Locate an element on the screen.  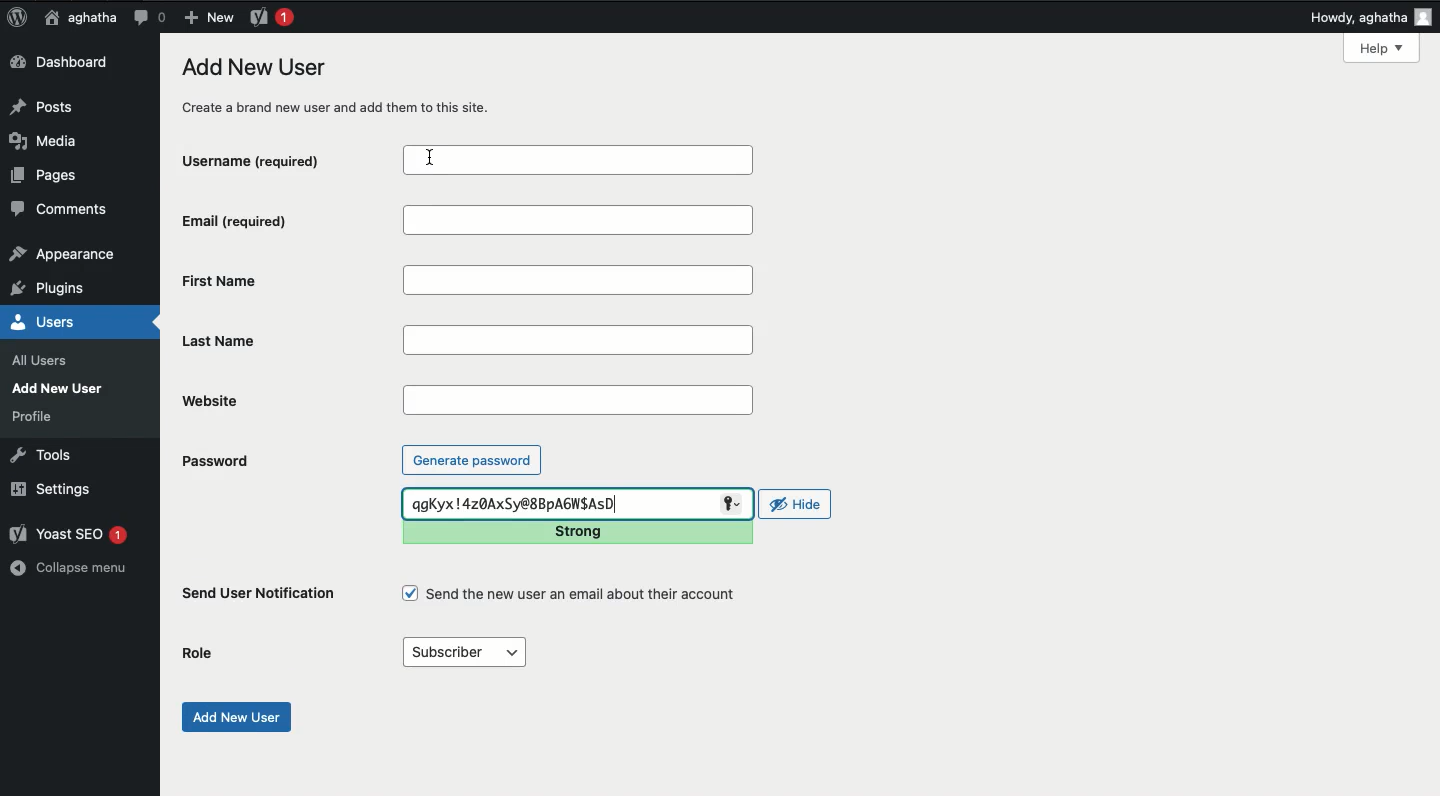
Email (required) is located at coordinates (287, 222).